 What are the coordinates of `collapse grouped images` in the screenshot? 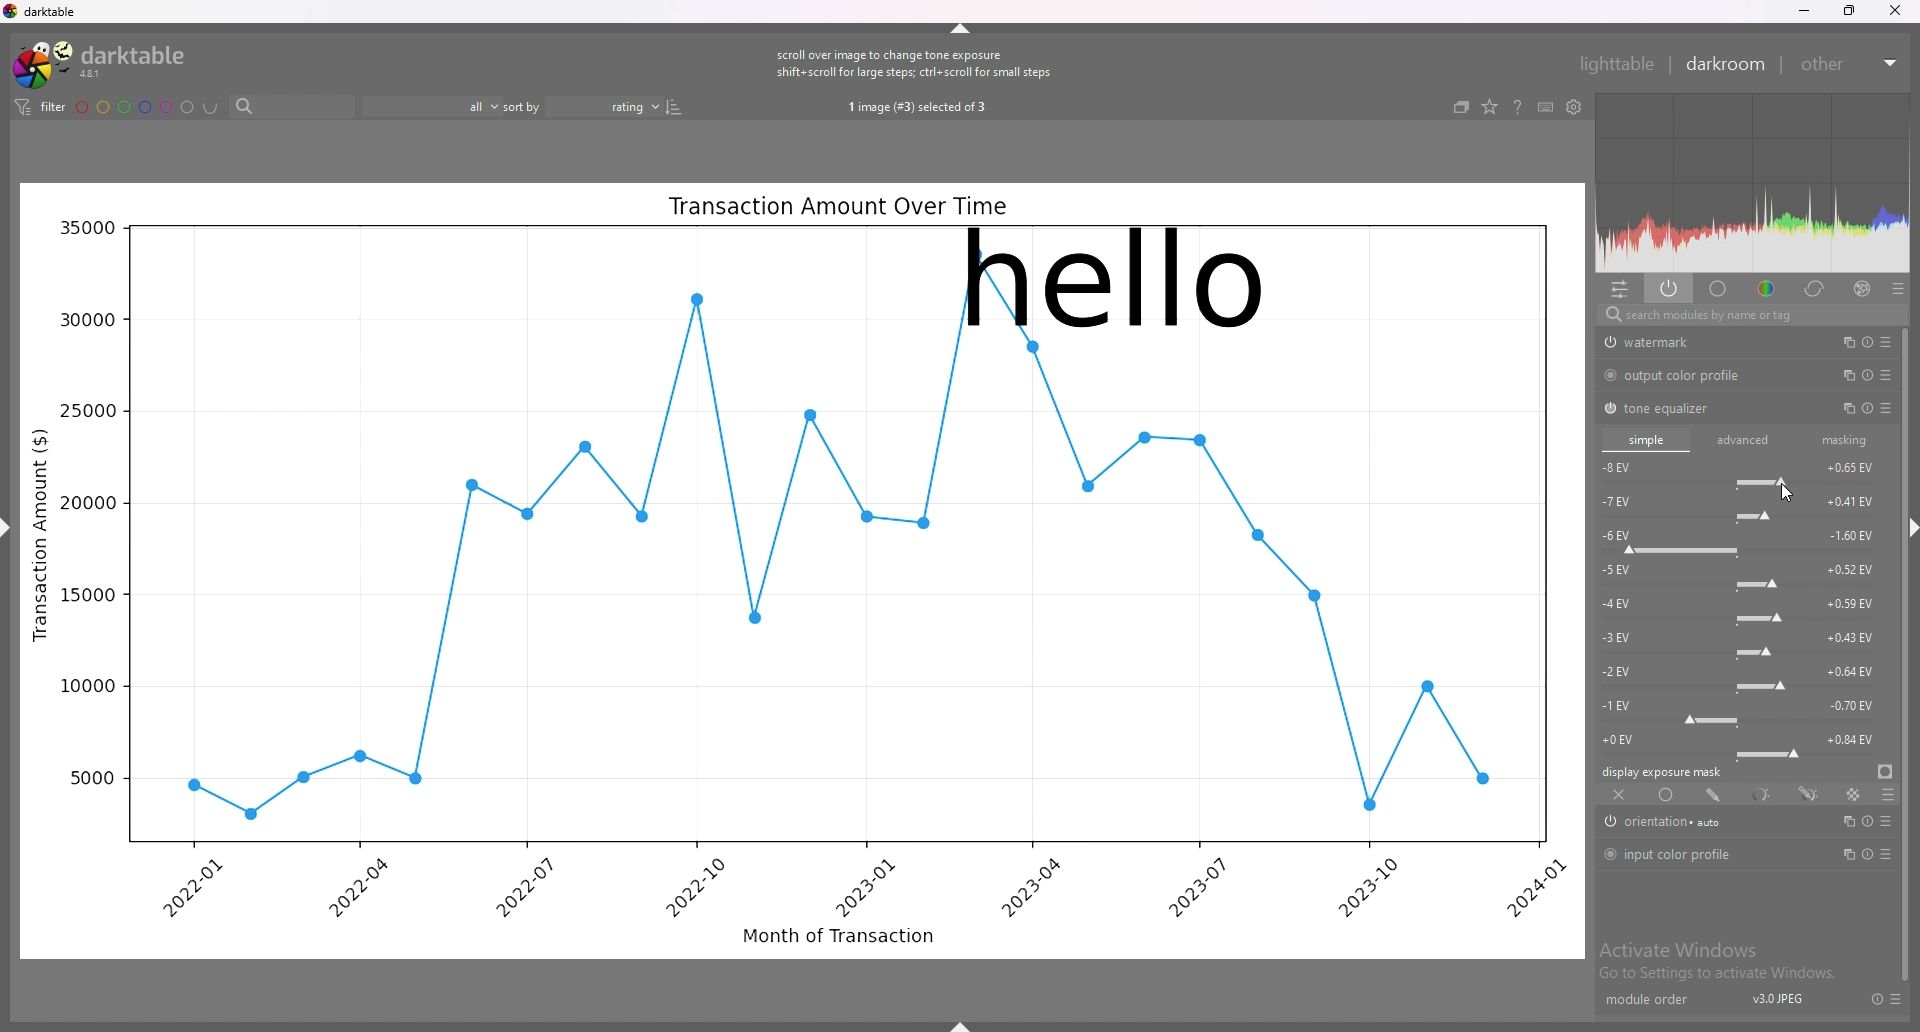 It's located at (1461, 107).